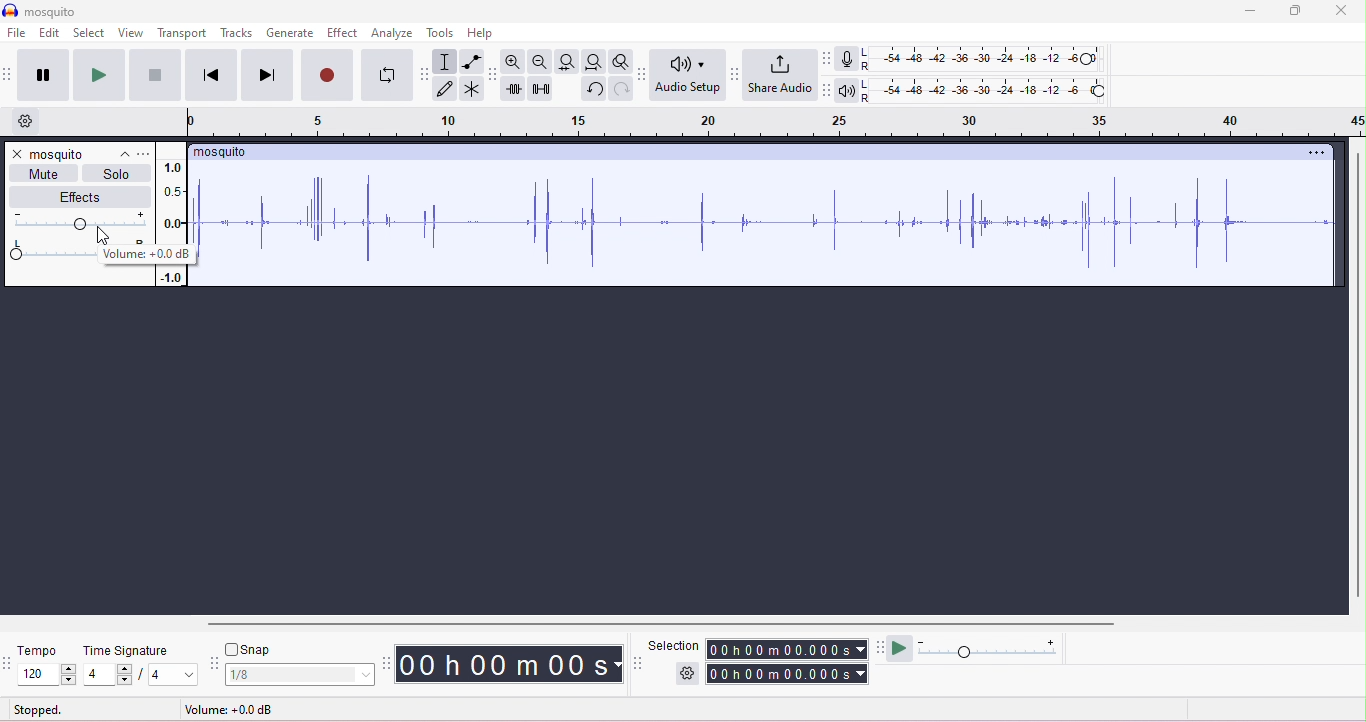 The height and width of the screenshot is (722, 1366). Describe the element at coordinates (622, 90) in the screenshot. I see `redo` at that location.